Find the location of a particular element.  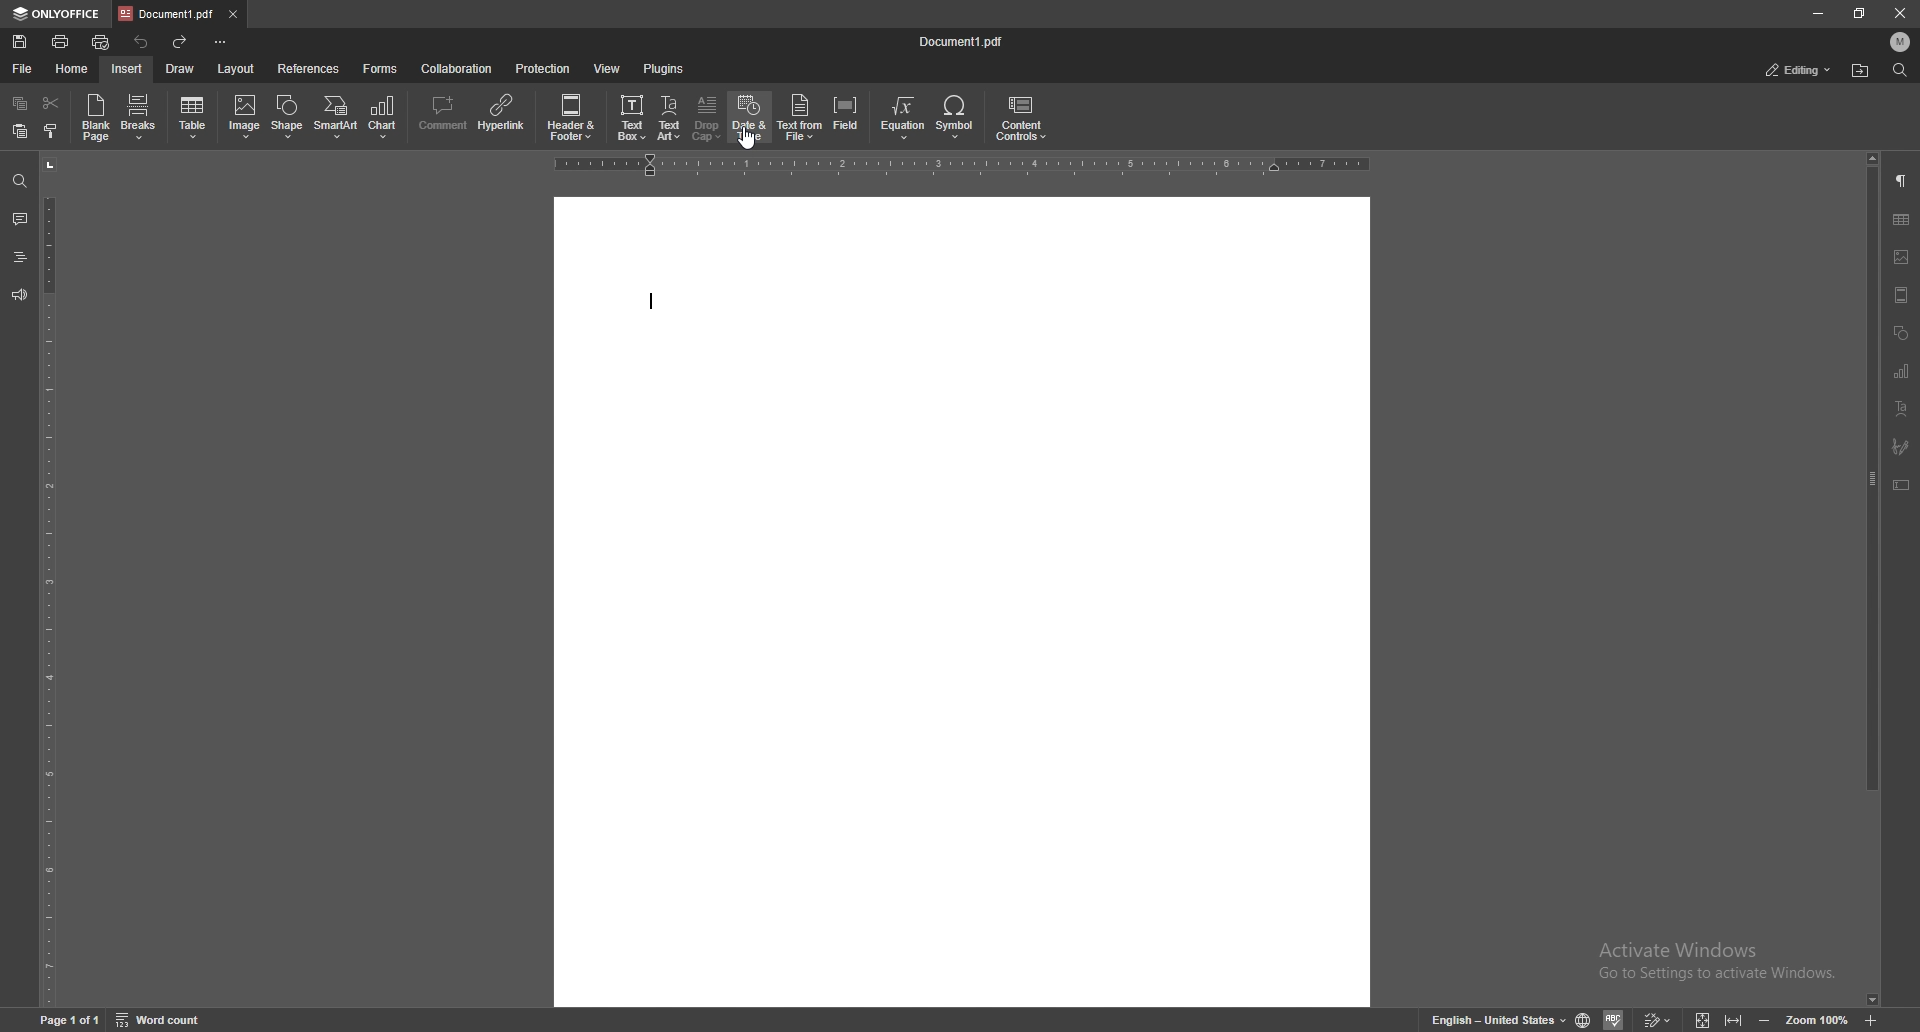

image is located at coordinates (242, 117).